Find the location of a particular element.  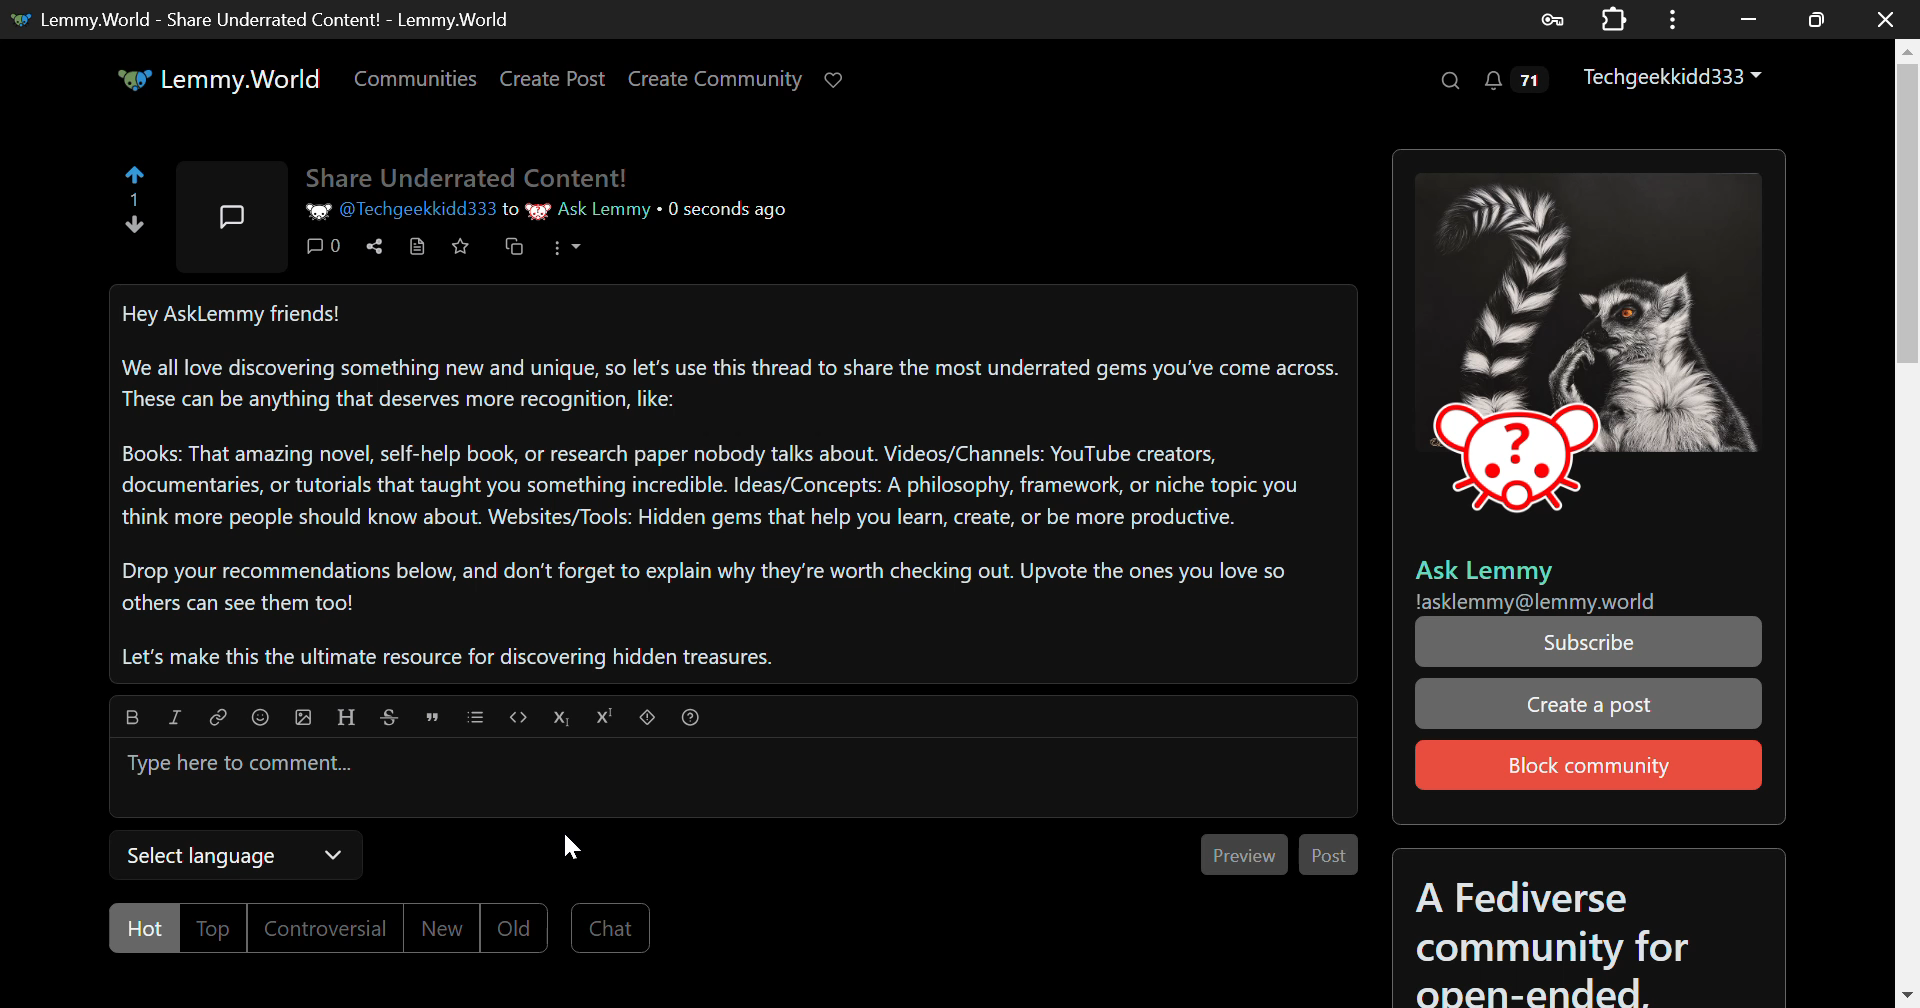

@Techgeekkidd333 is located at coordinates (401, 209).